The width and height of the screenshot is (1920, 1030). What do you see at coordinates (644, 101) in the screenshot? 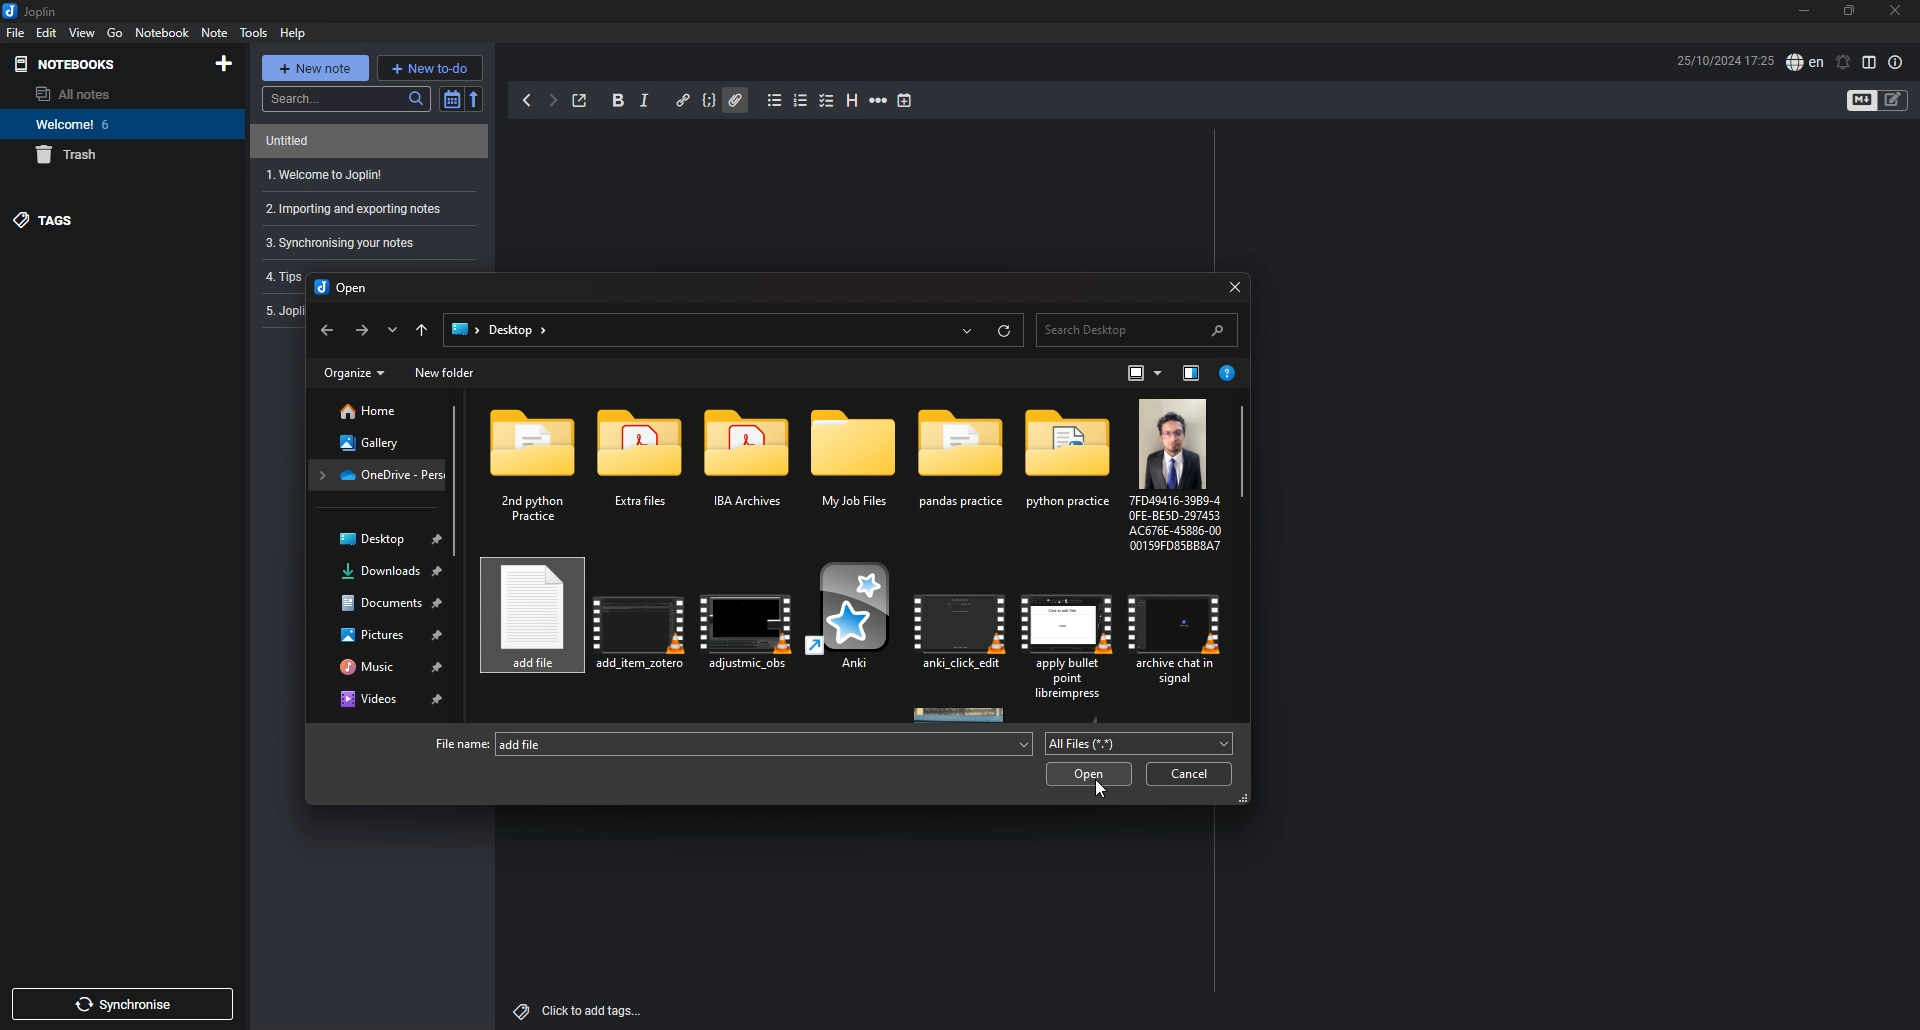
I see `italic` at bounding box center [644, 101].